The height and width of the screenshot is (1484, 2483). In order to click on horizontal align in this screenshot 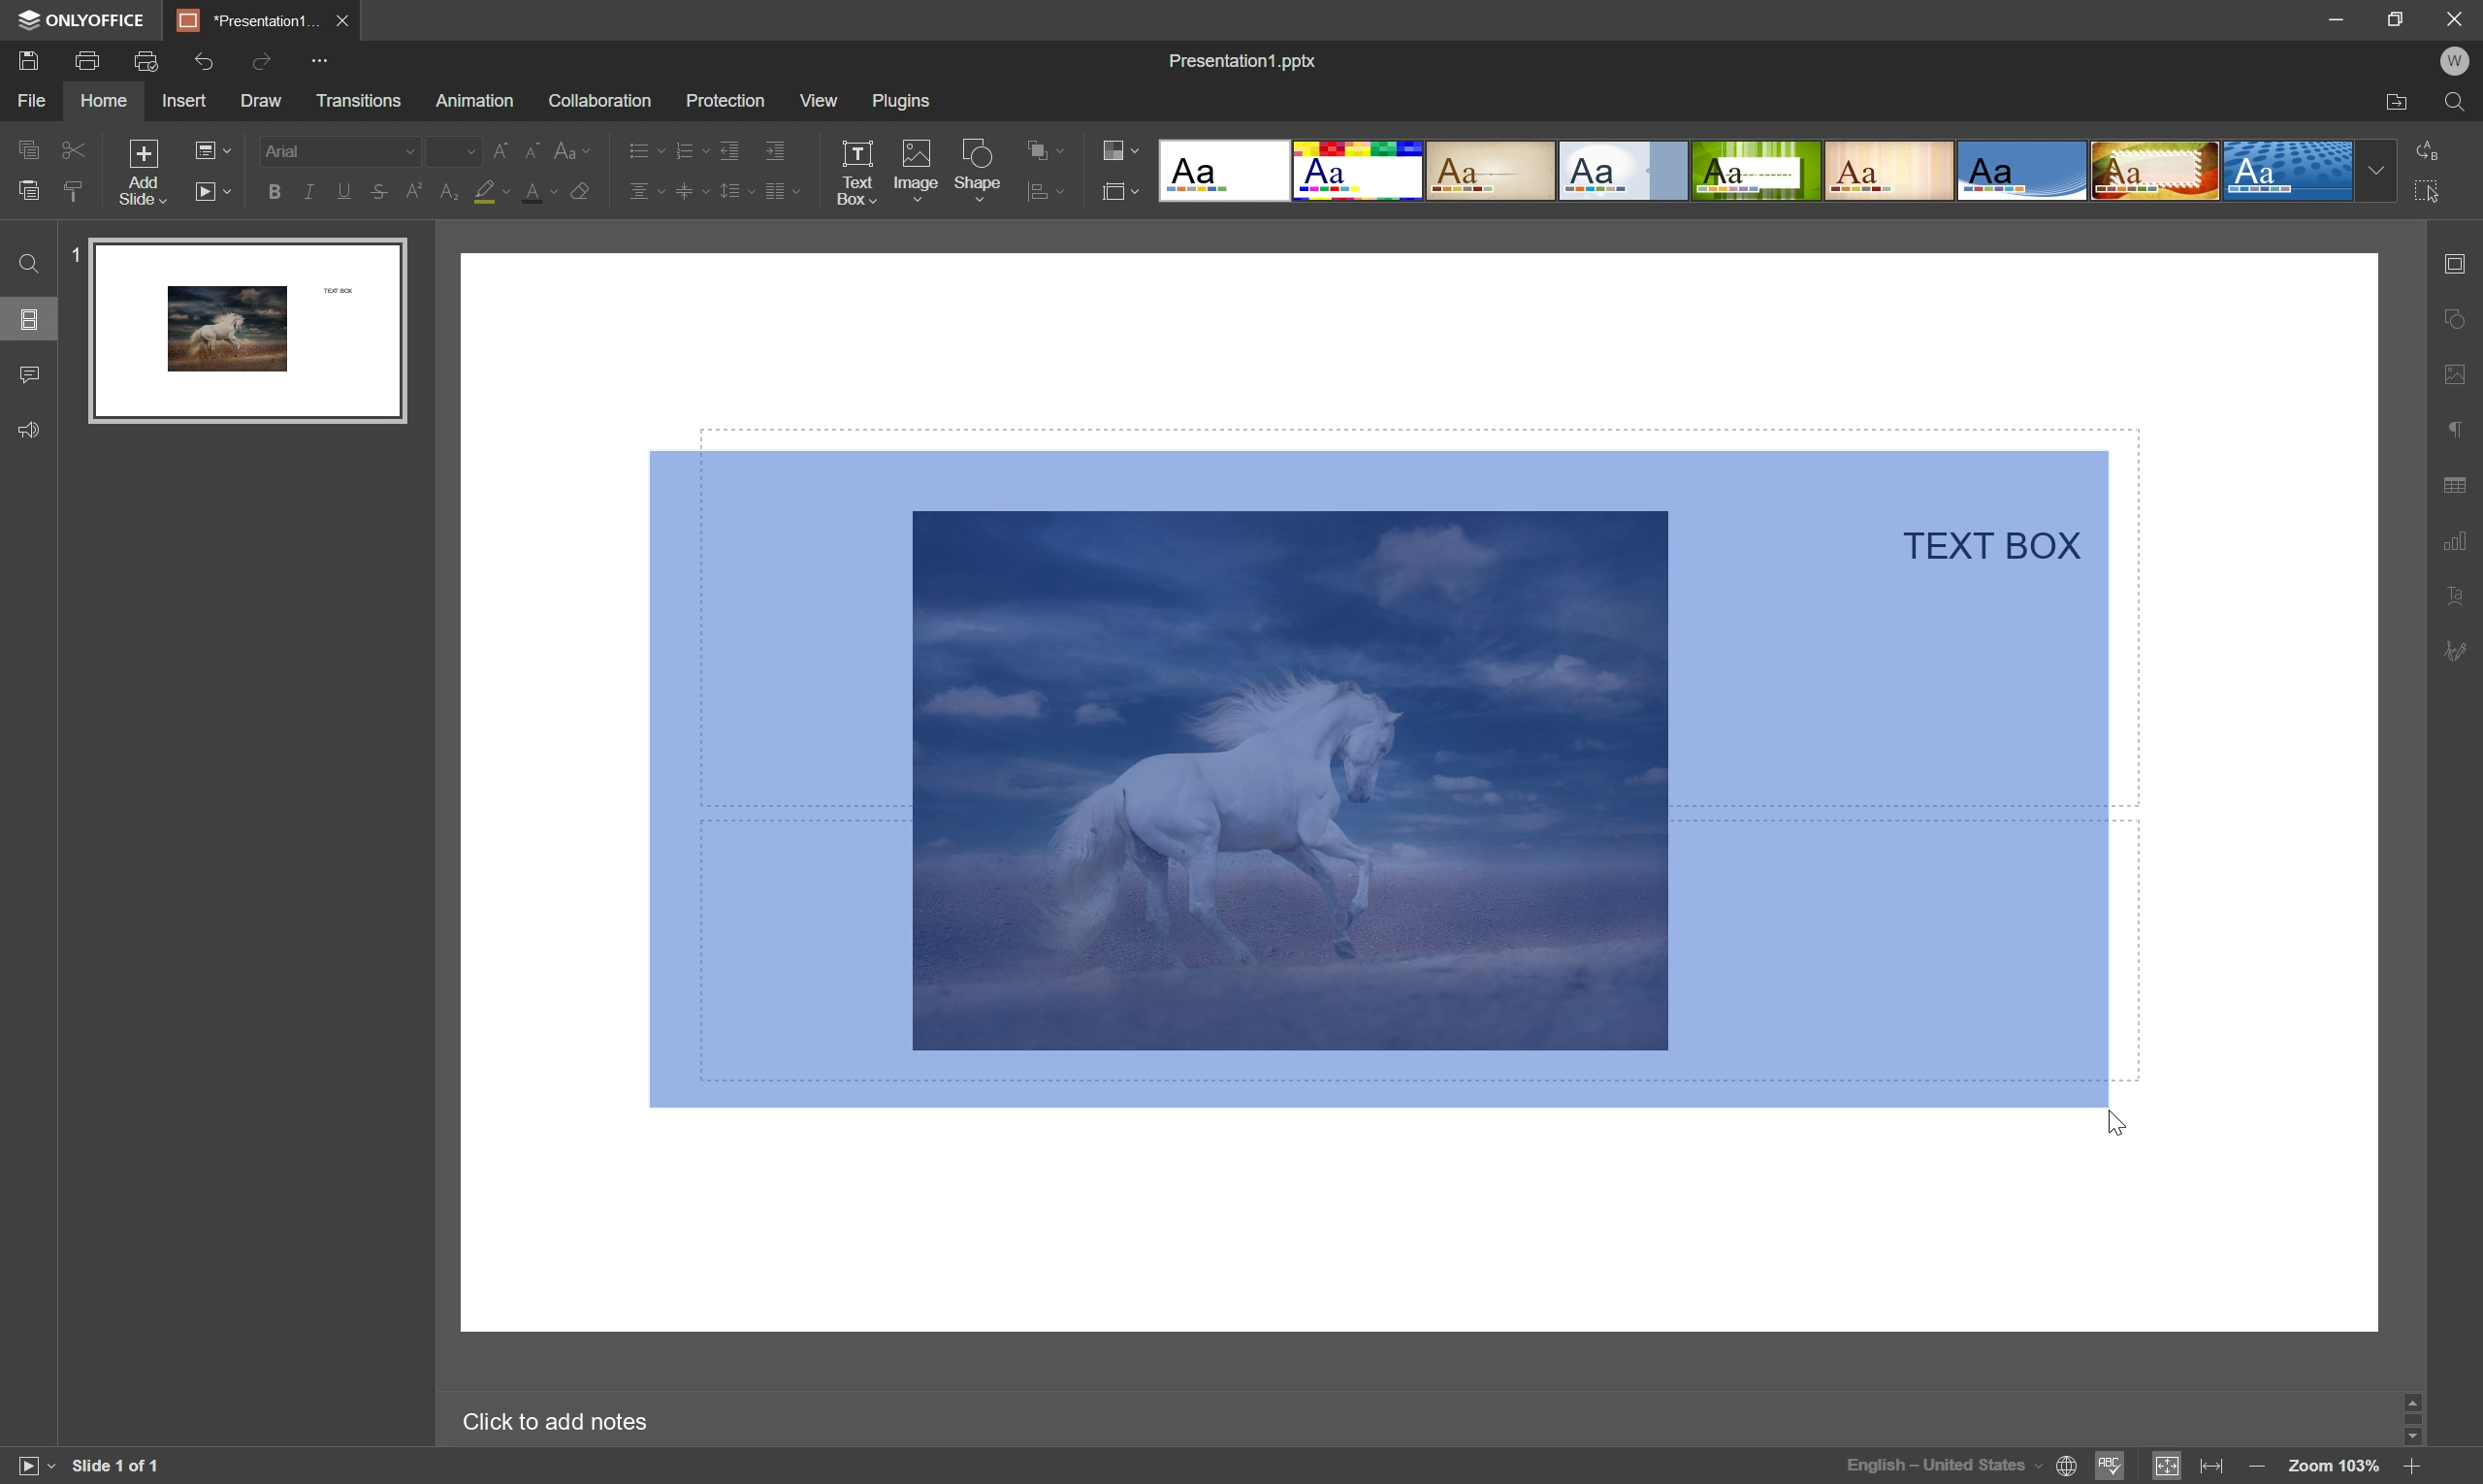, I will do `click(646, 188)`.